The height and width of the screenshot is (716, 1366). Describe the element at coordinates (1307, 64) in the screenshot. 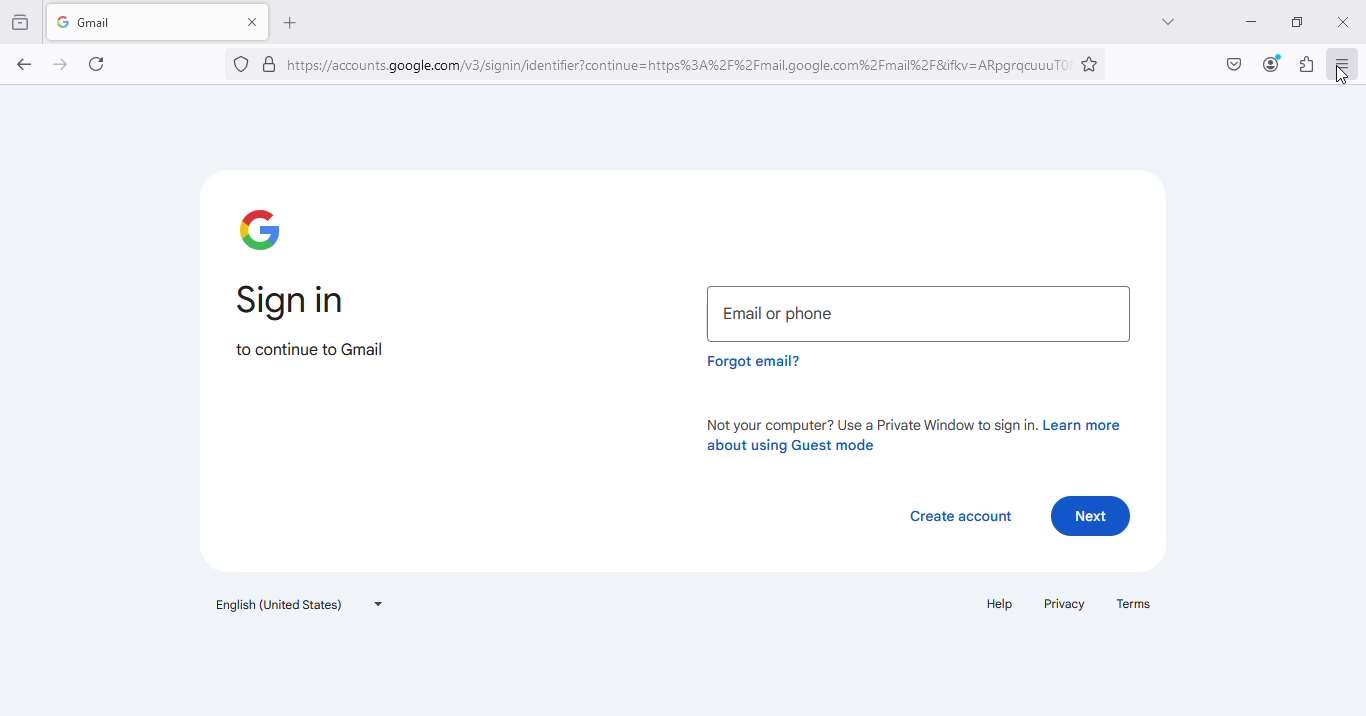

I see `extensions` at that location.